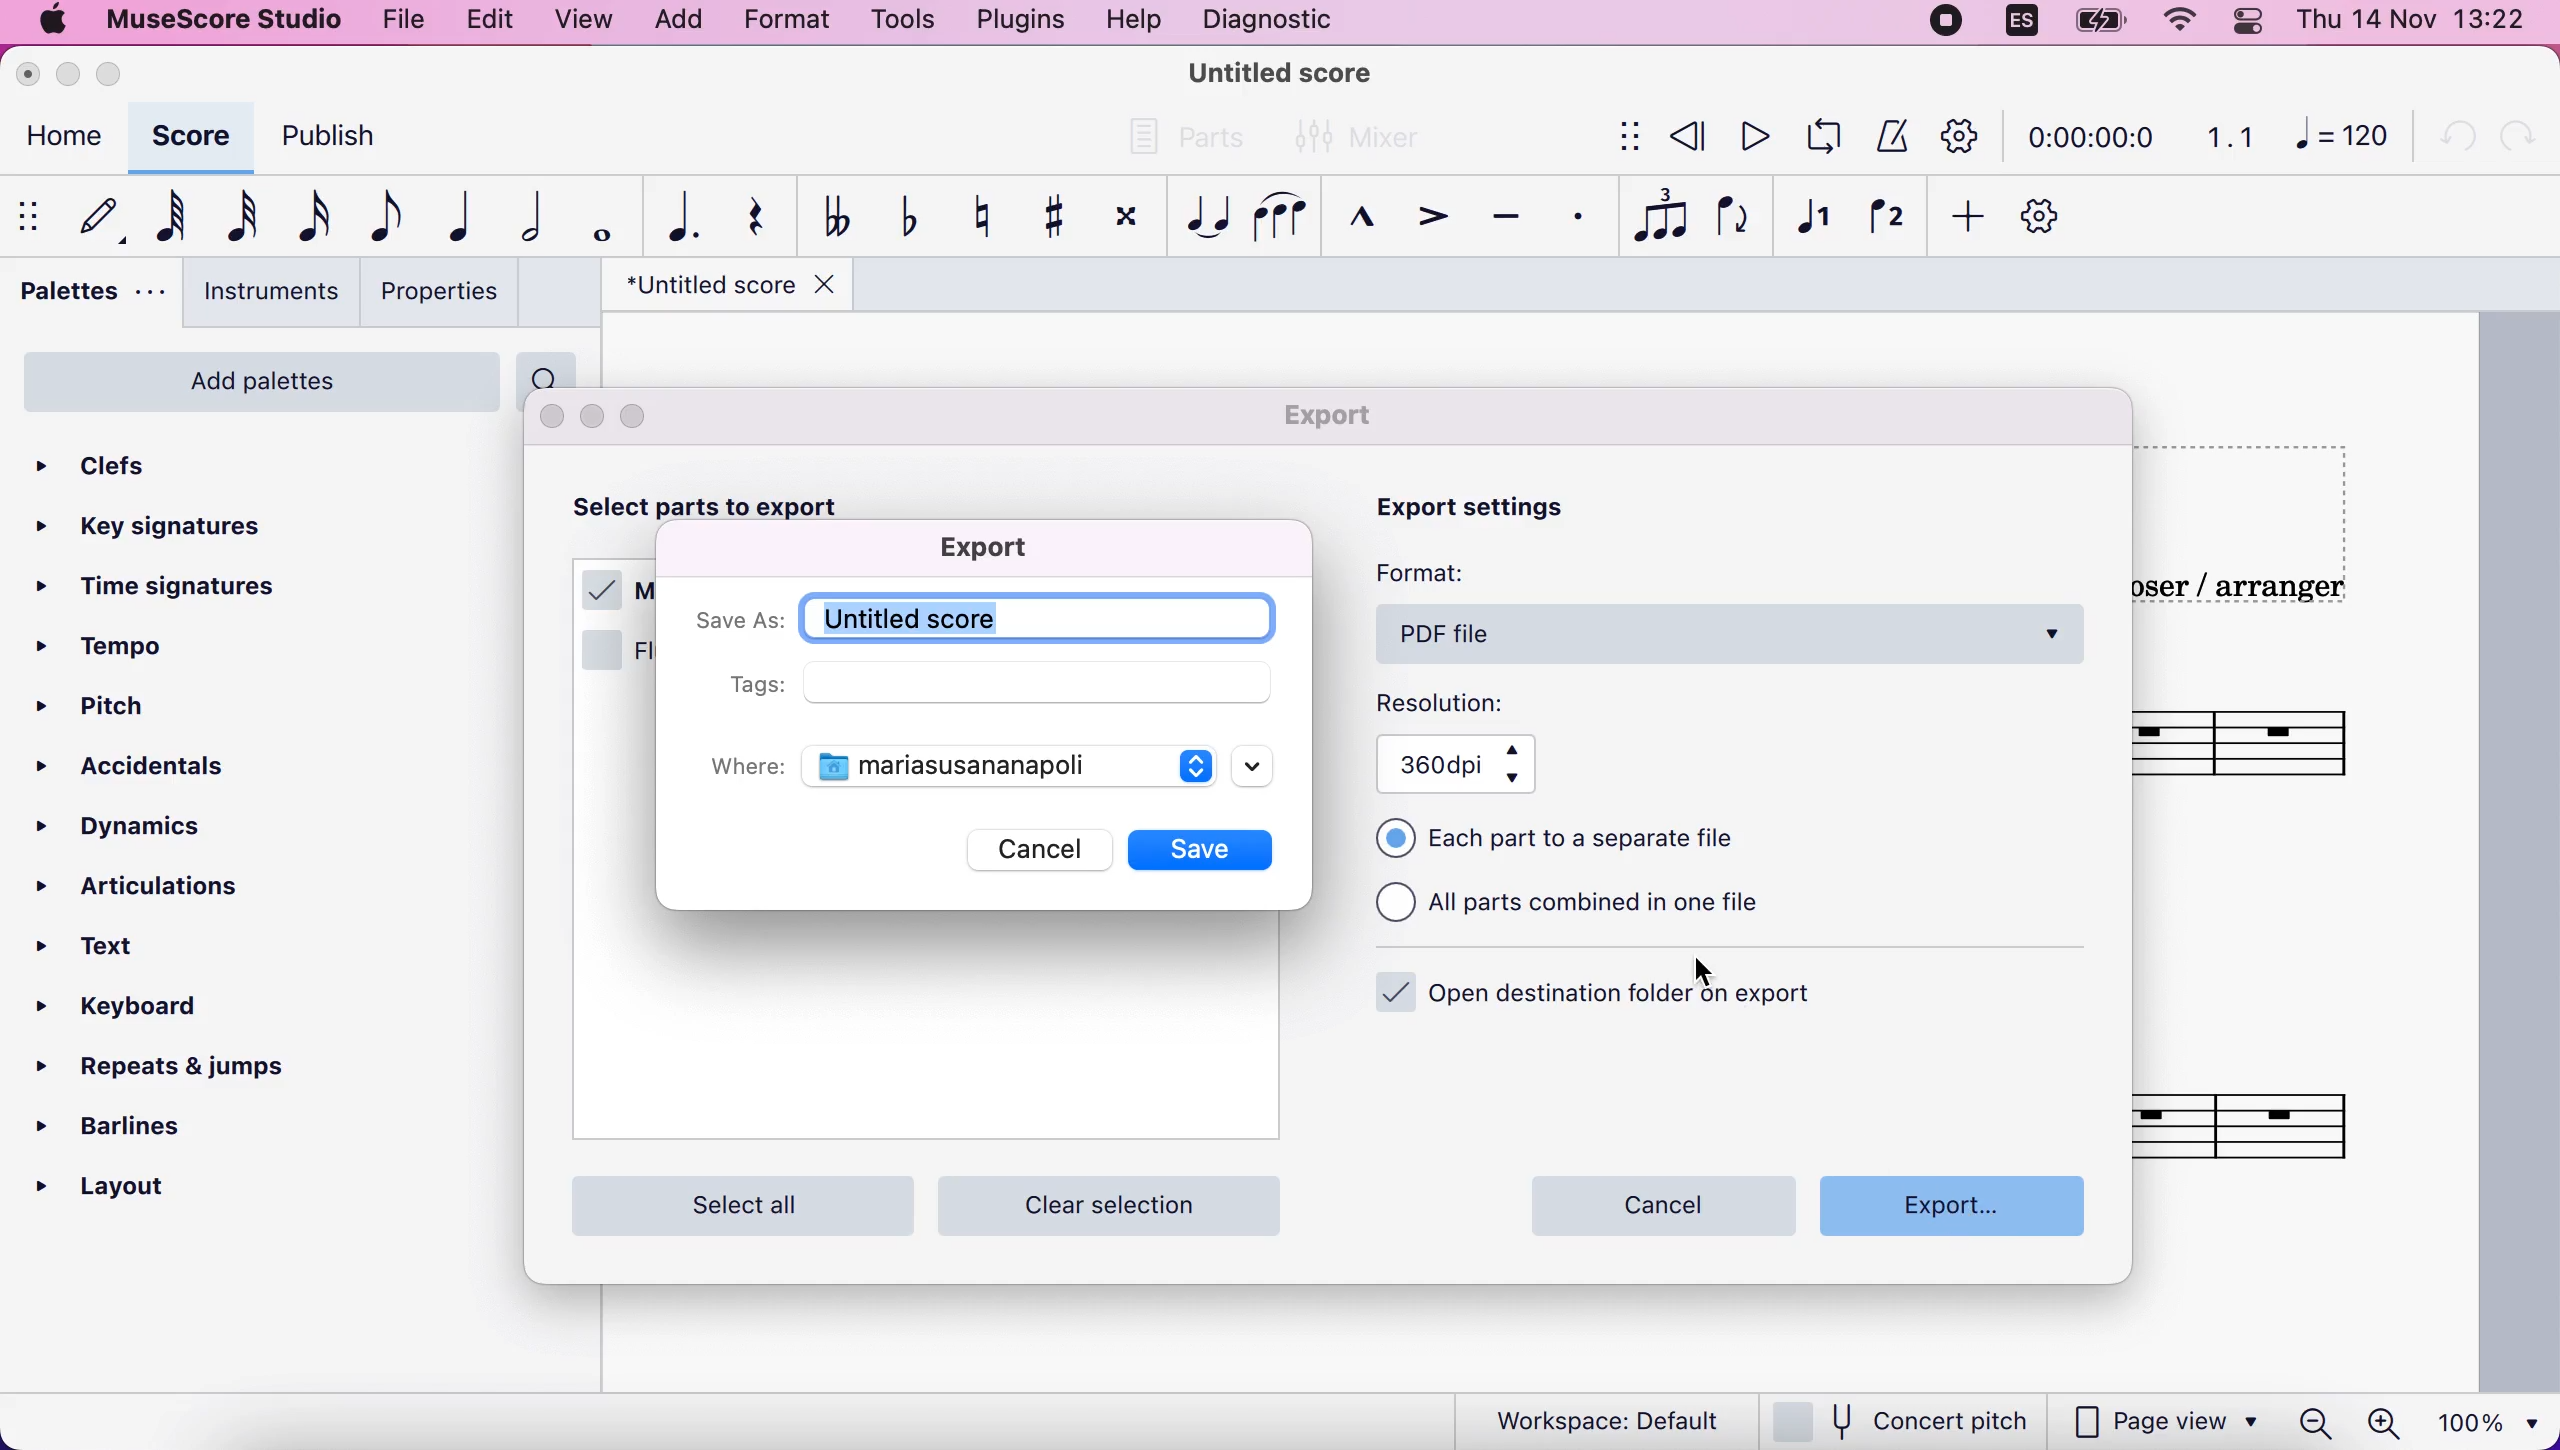  I want to click on review, so click(1685, 139).